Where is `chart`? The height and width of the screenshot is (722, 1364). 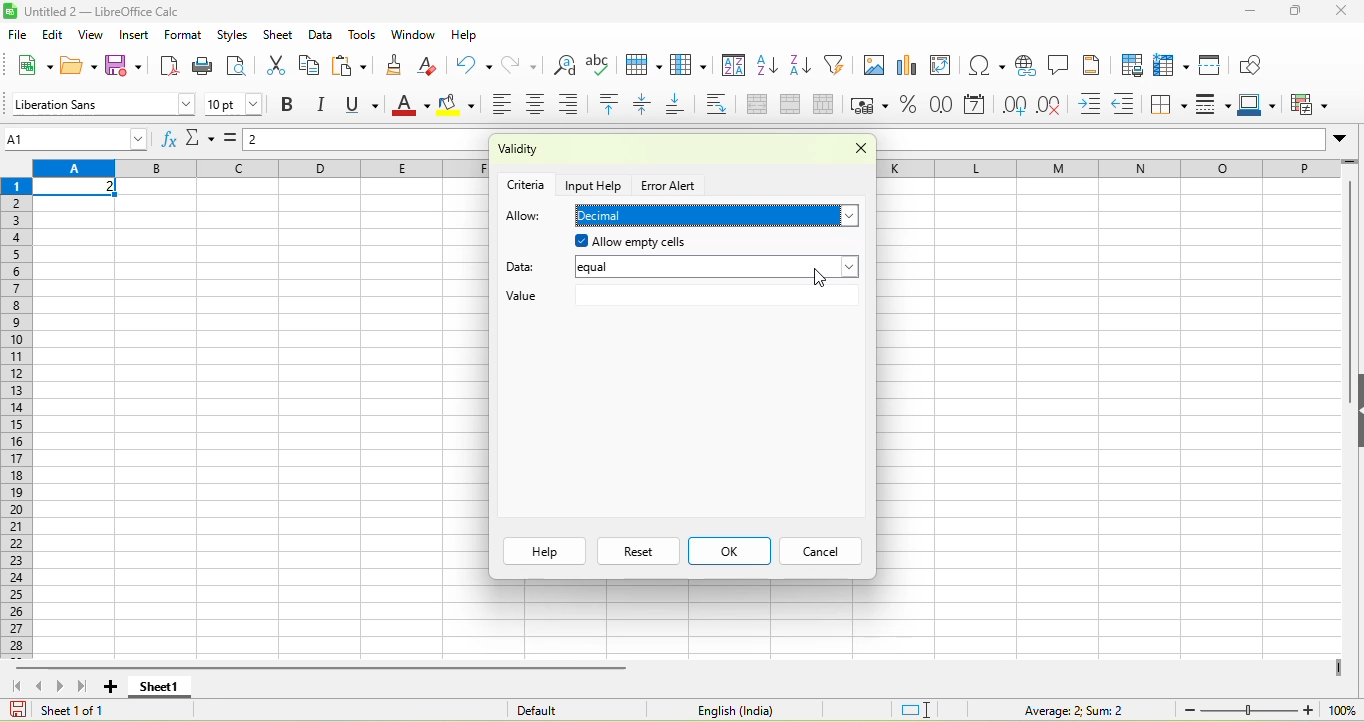 chart is located at coordinates (909, 67).